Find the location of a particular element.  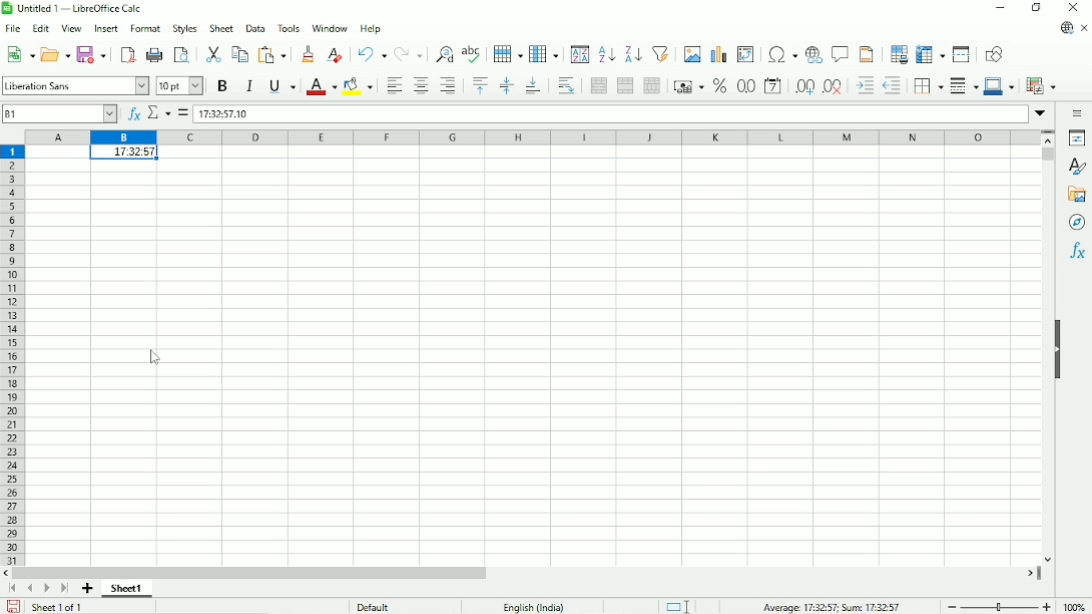

Properties is located at coordinates (1076, 137).